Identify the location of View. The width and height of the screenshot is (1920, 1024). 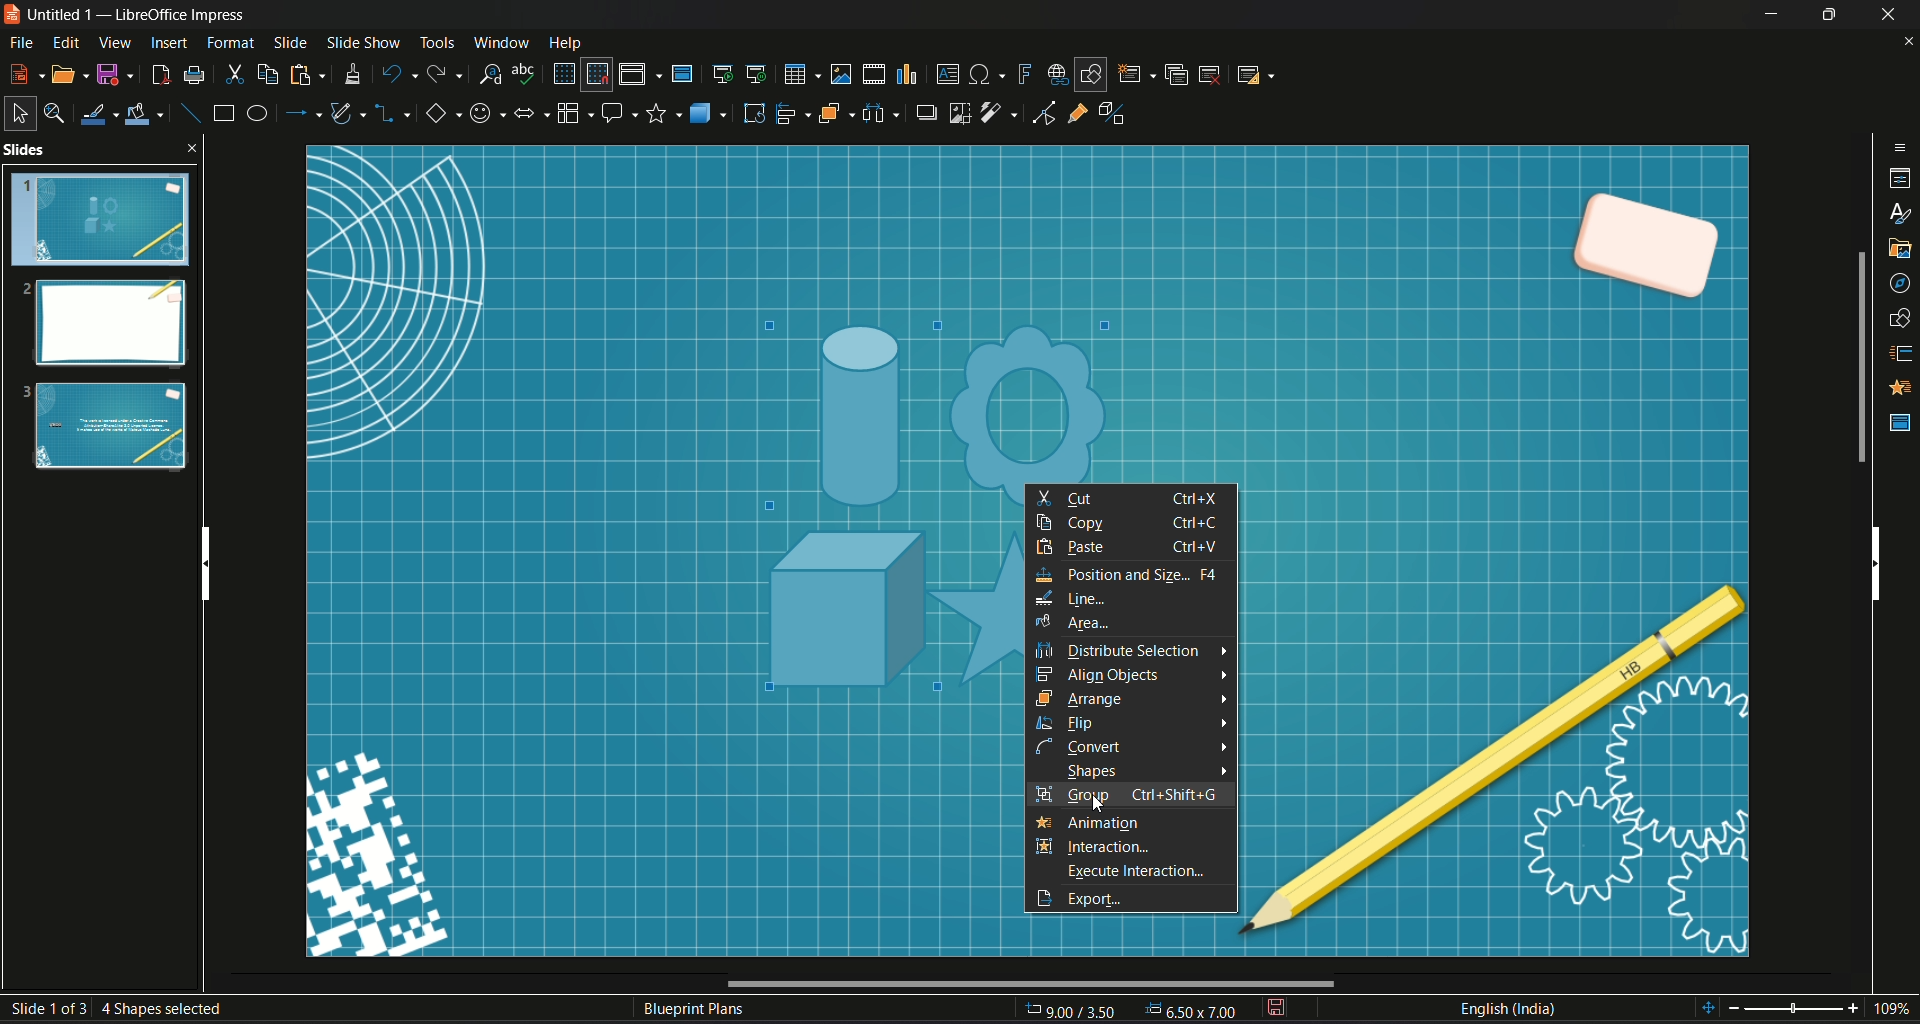
(116, 42).